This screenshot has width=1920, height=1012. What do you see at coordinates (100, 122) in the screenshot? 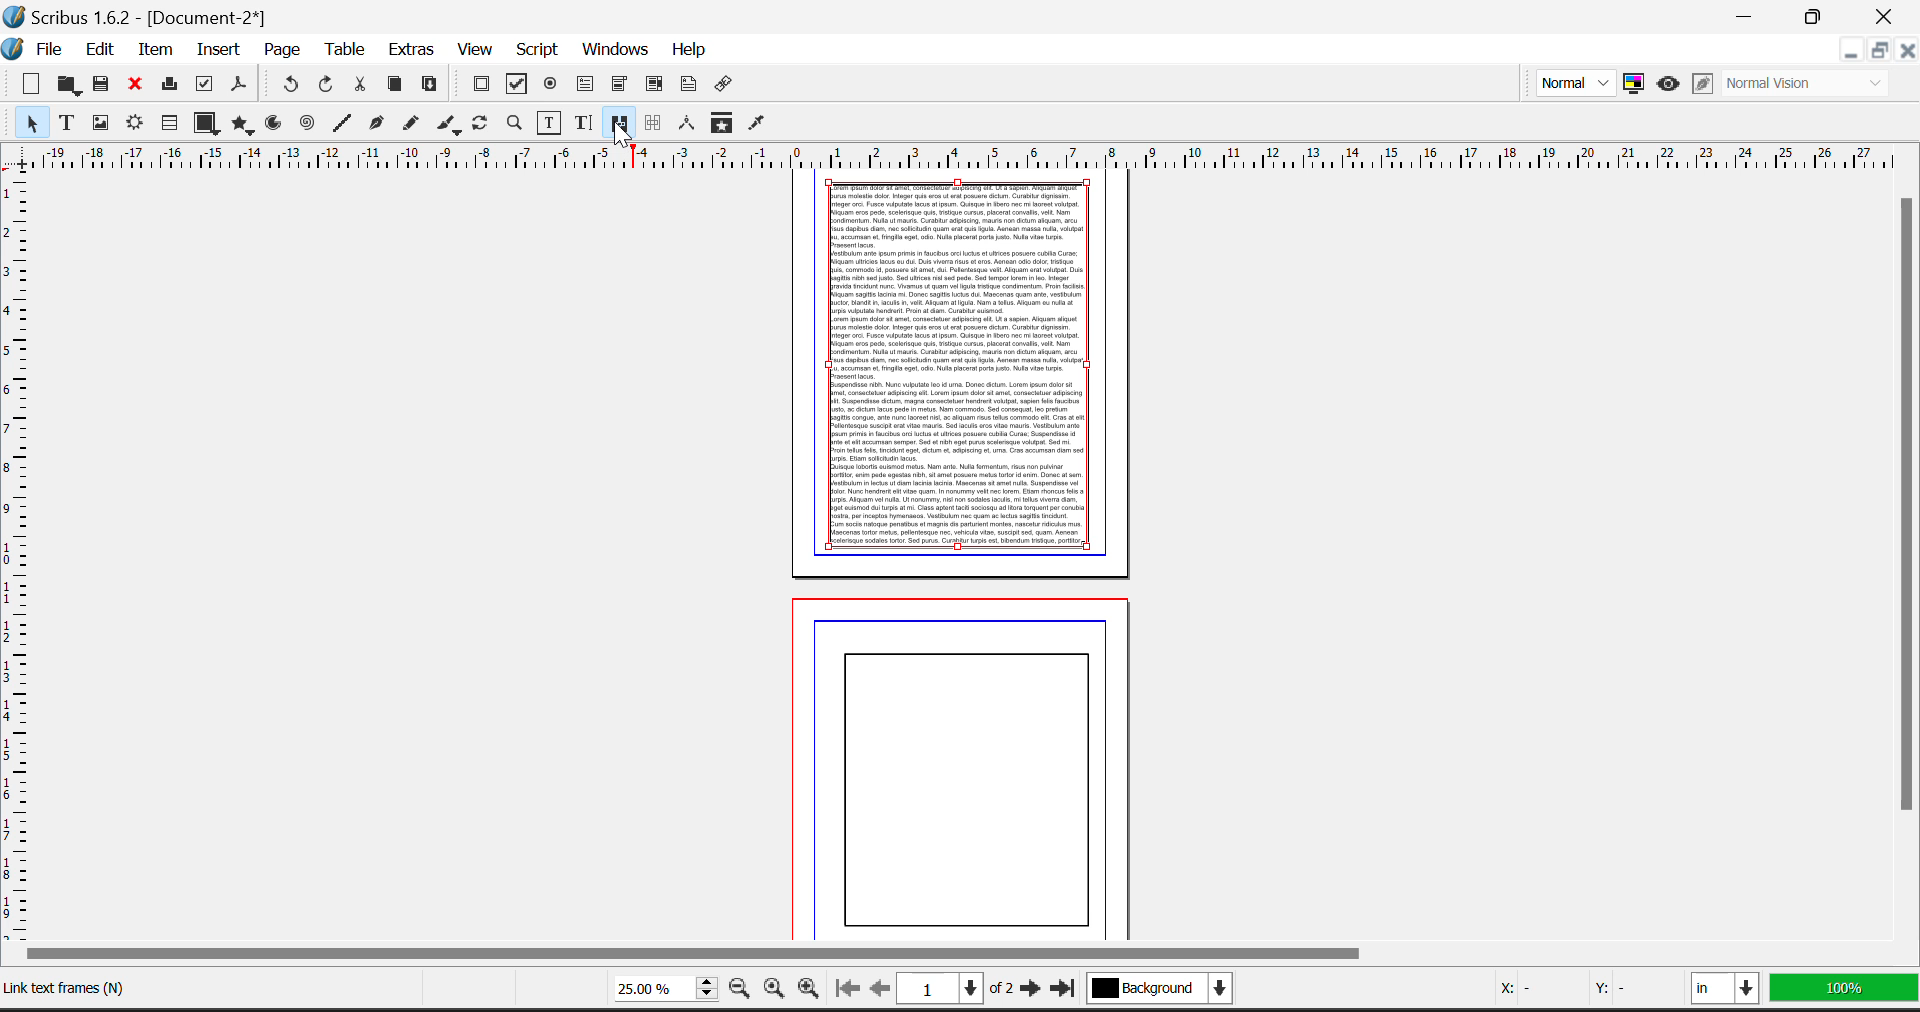
I see `Image Frames` at bounding box center [100, 122].